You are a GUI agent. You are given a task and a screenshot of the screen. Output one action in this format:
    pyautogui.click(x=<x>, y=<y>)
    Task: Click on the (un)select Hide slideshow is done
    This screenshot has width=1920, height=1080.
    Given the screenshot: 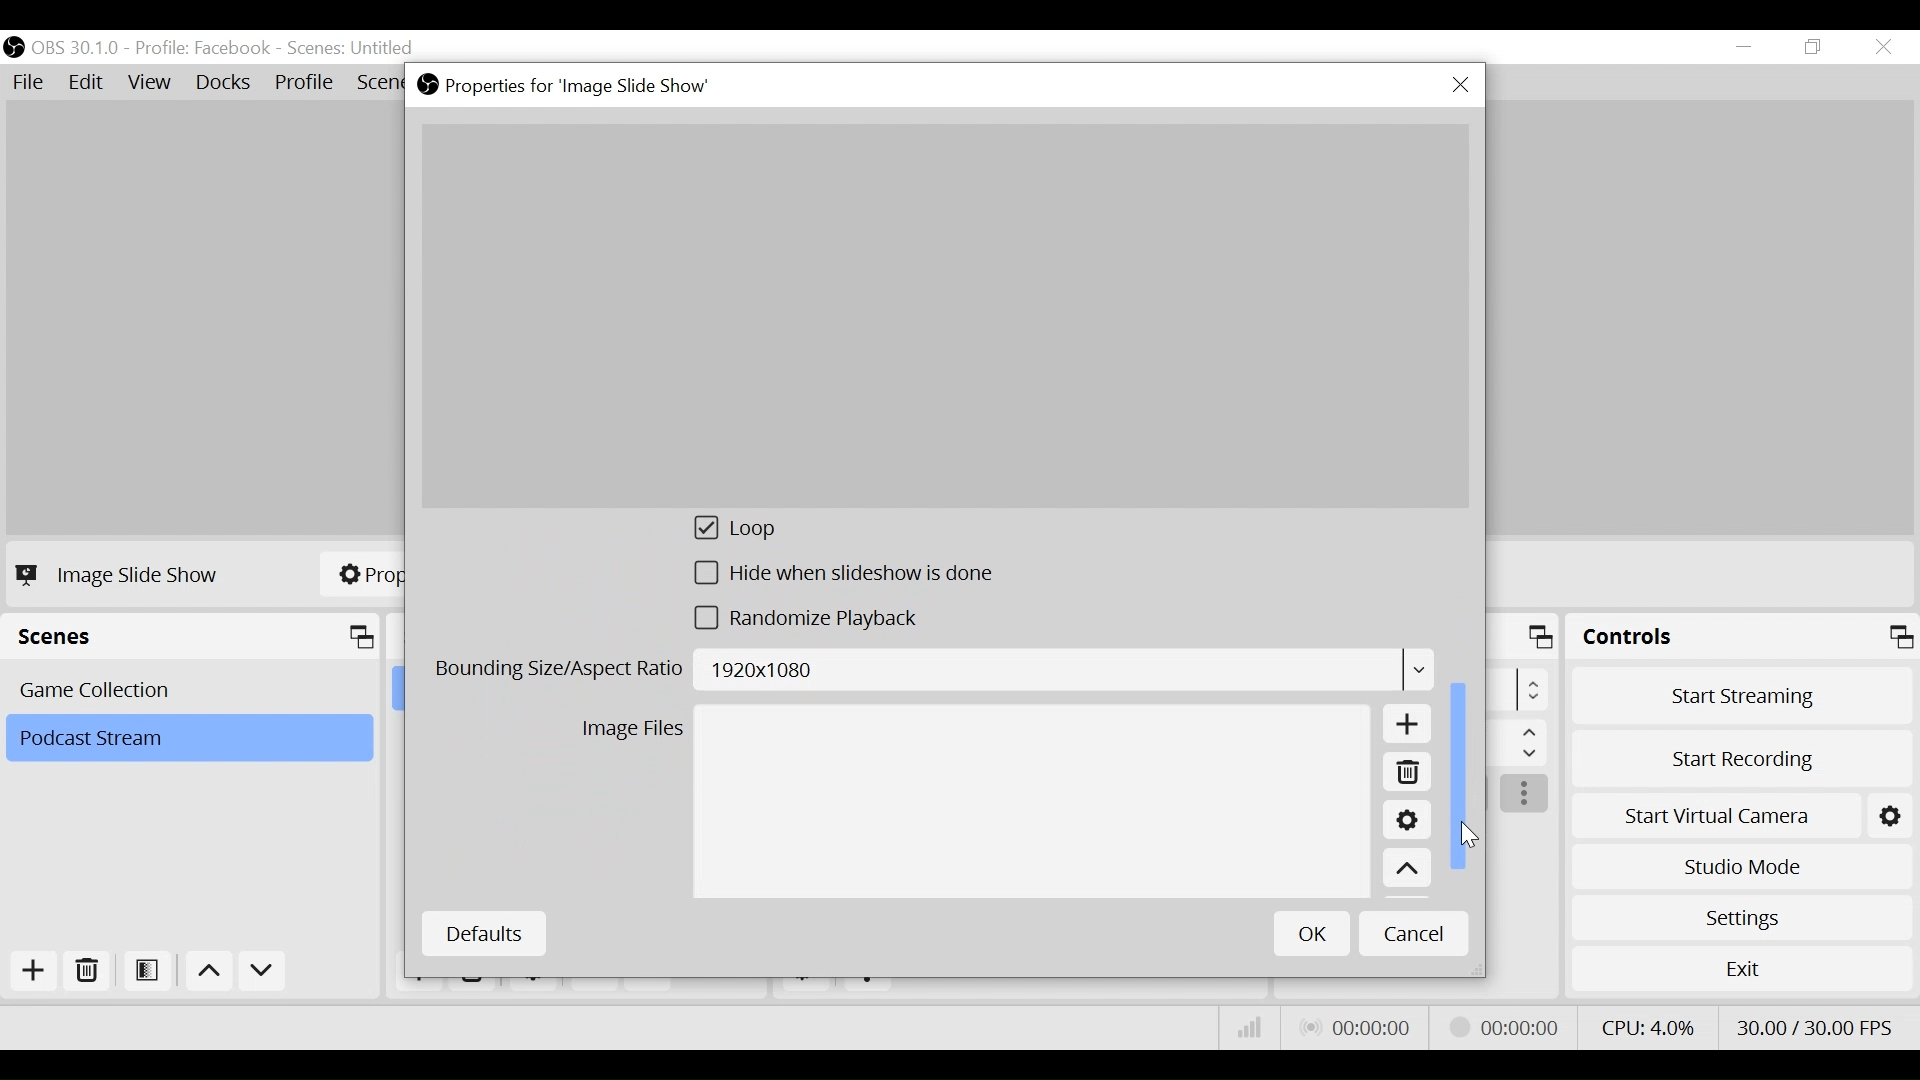 What is the action you would take?
    pyautogui.click(x=845, y=574)
    